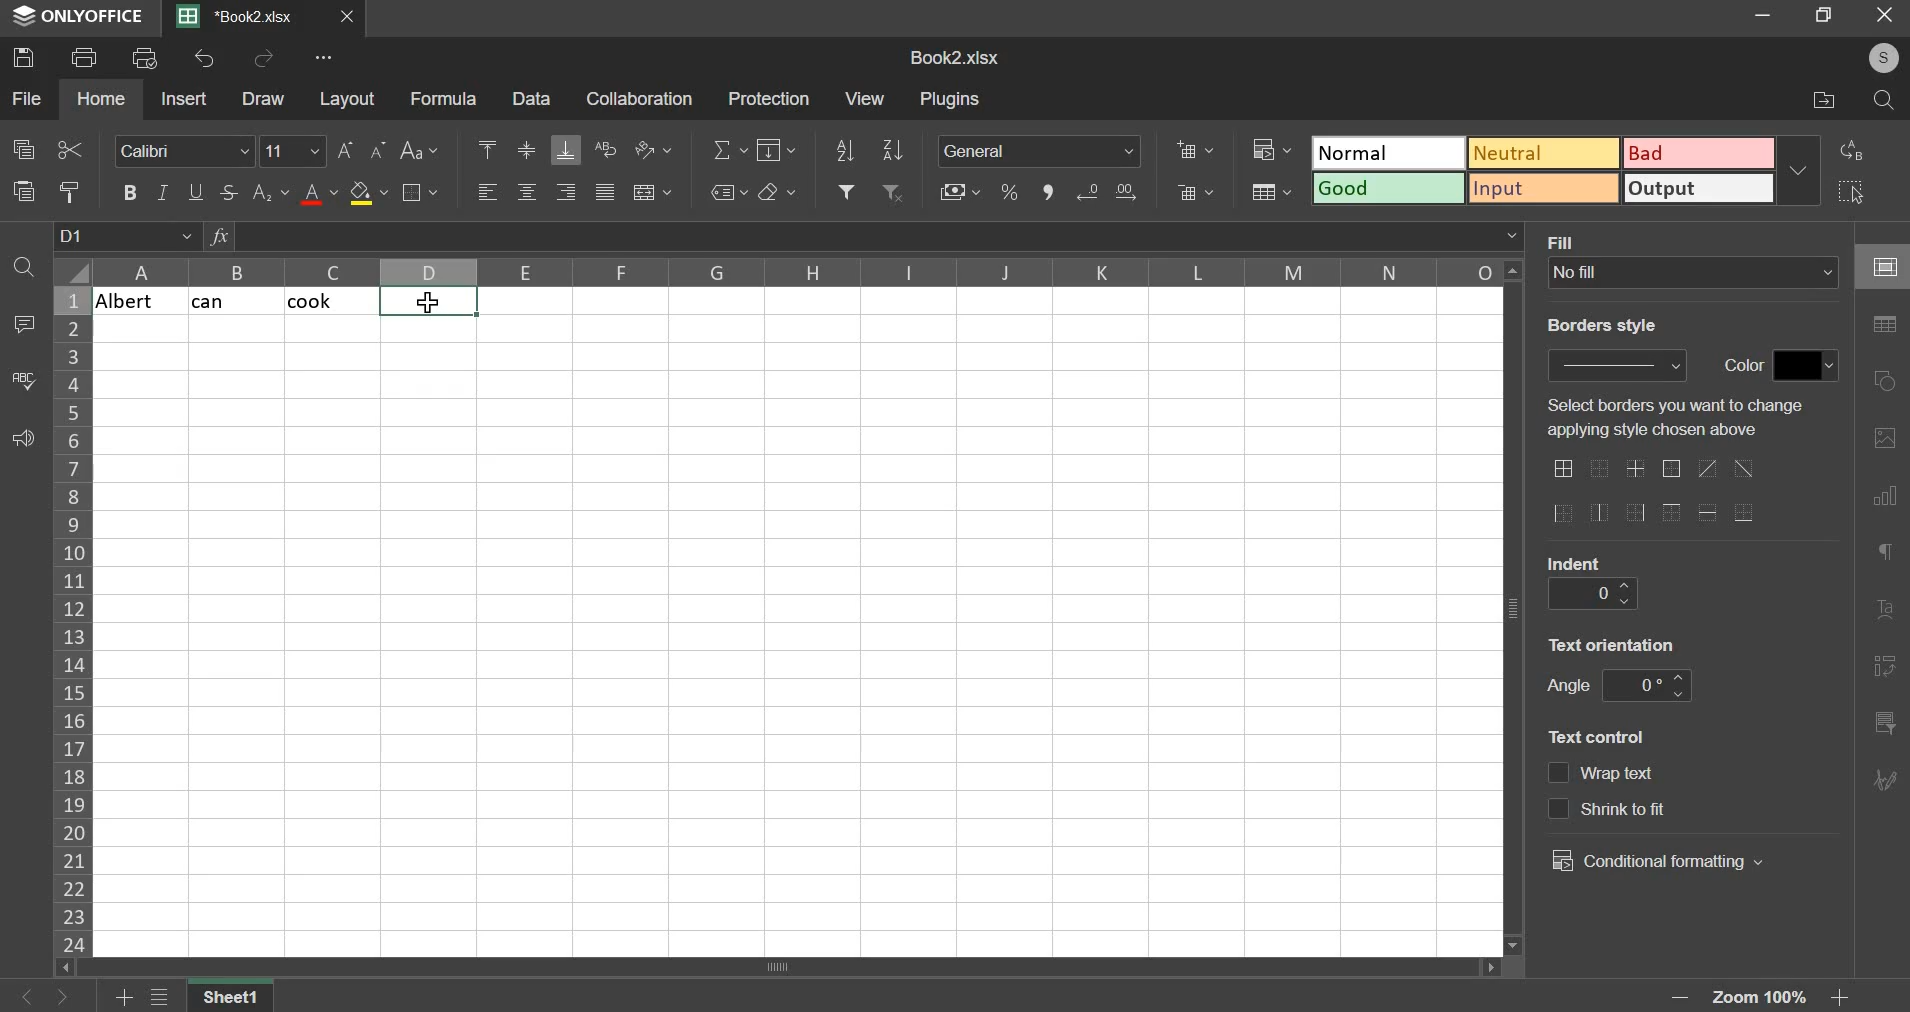 The width and height of the screenshot is (1910, 1012). What do you see at coordinates (1872, 56) in the screenshot?
I see `user's account` at bounding box center [1872, 56].